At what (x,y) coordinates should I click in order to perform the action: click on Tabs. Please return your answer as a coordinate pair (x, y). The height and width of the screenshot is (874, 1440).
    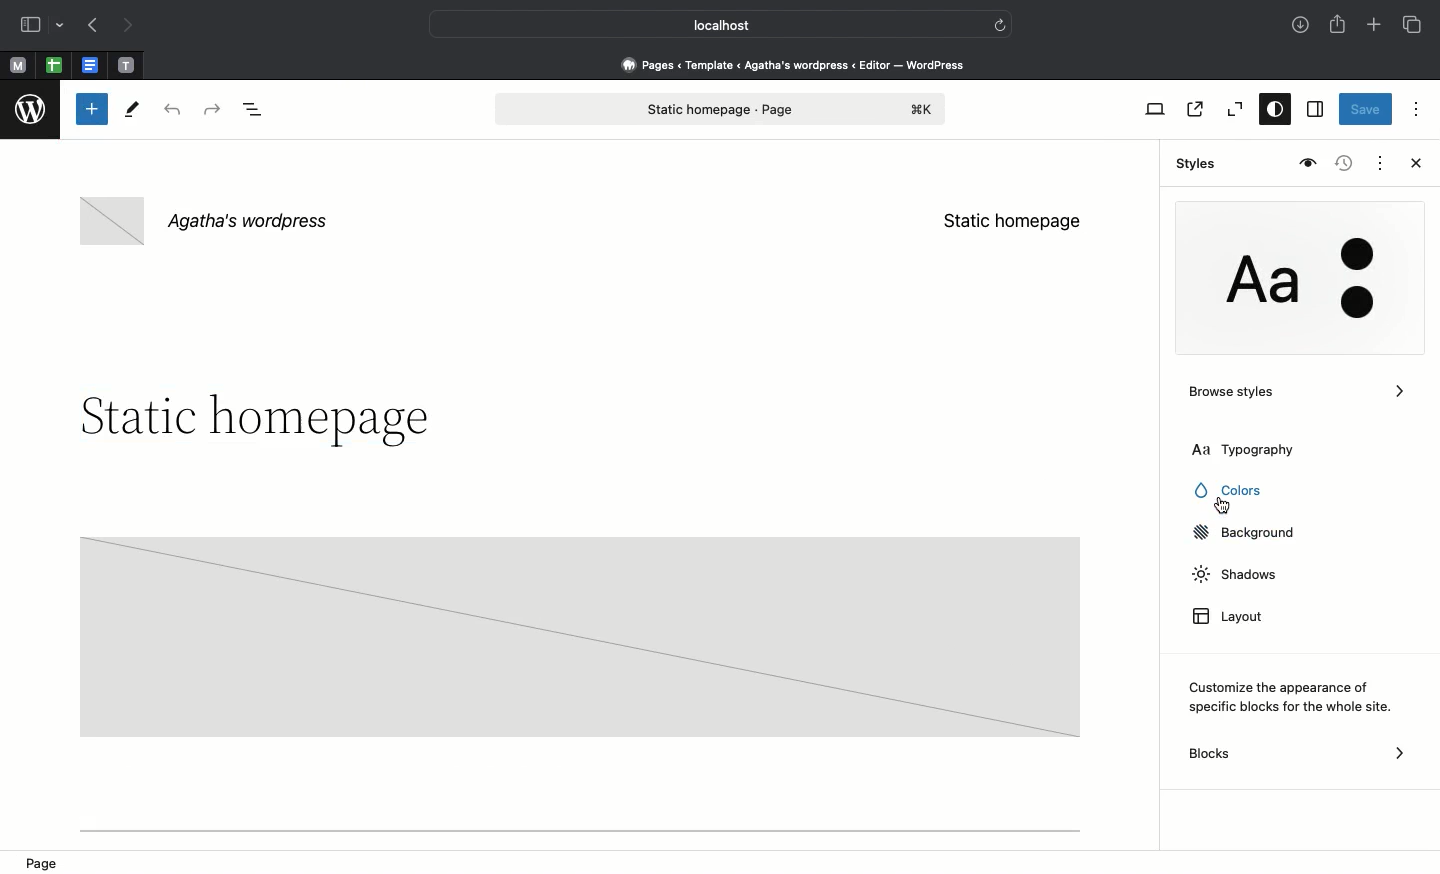
    Looking at the image, I should click on (1414, 25).